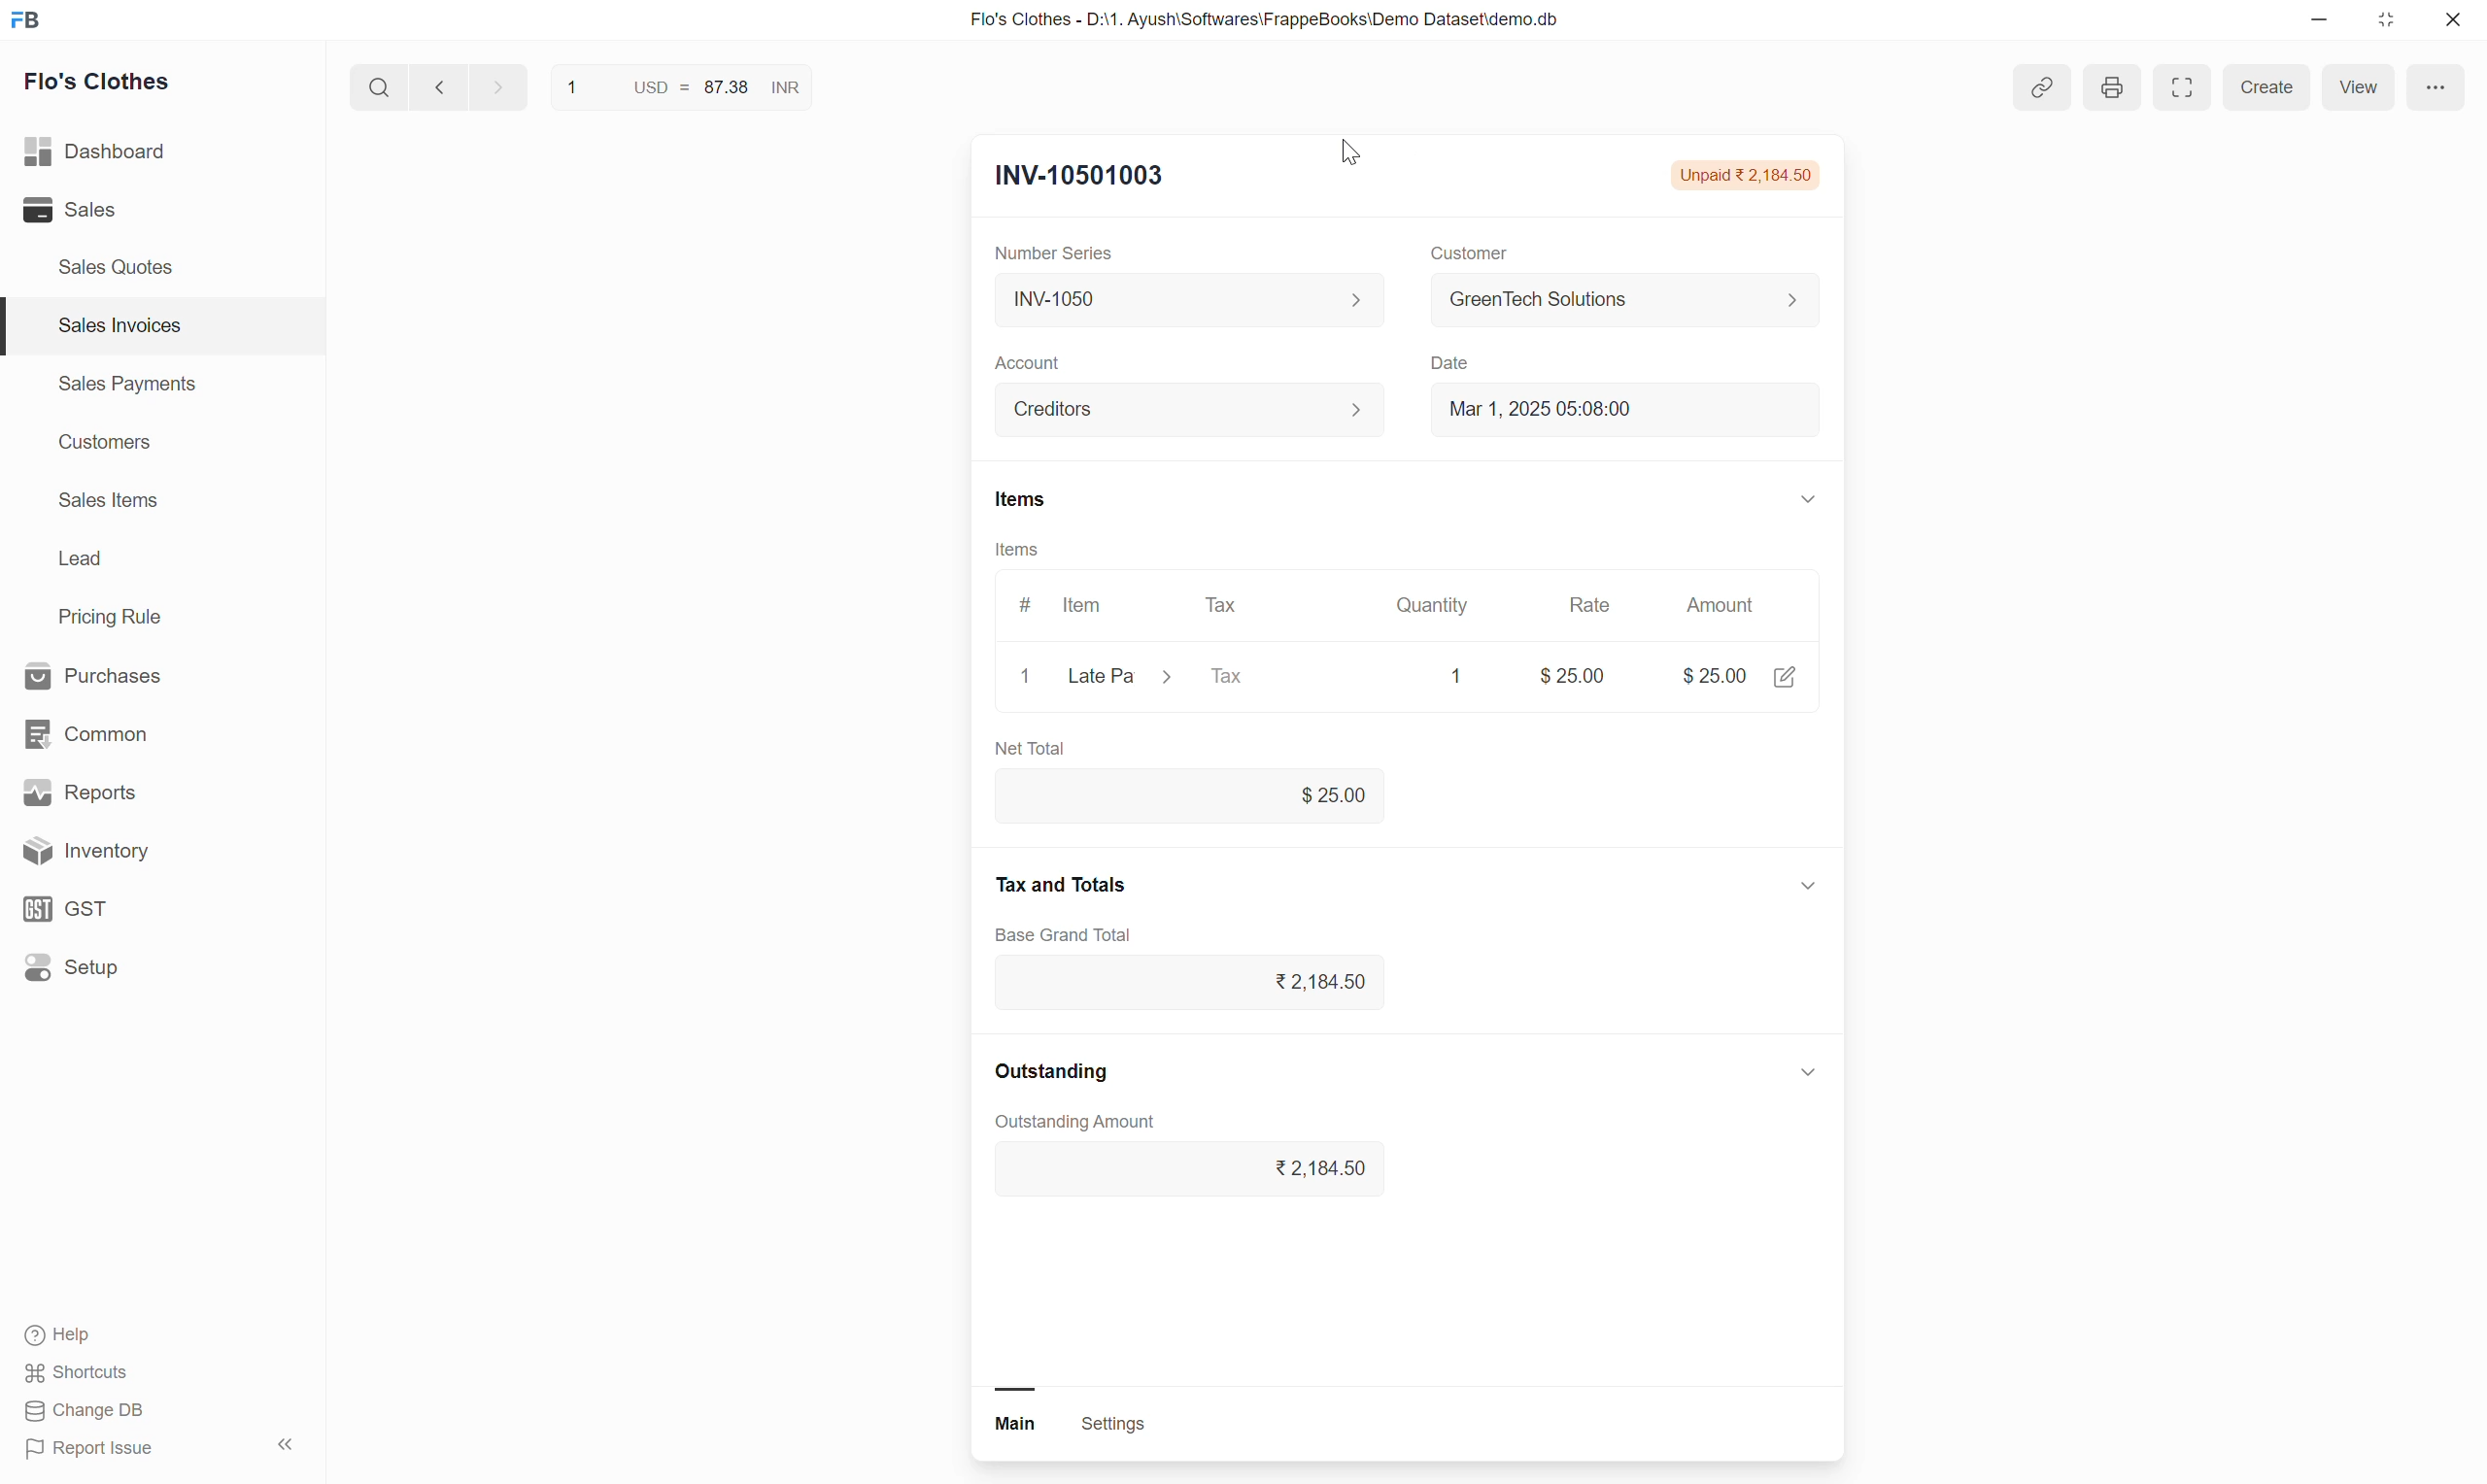 This screenshot has width=2487, height=1484. What do you see at coordinates (1075, 177) in the screenshot?
I see `New Entry` at bounding box center [1075, 177].